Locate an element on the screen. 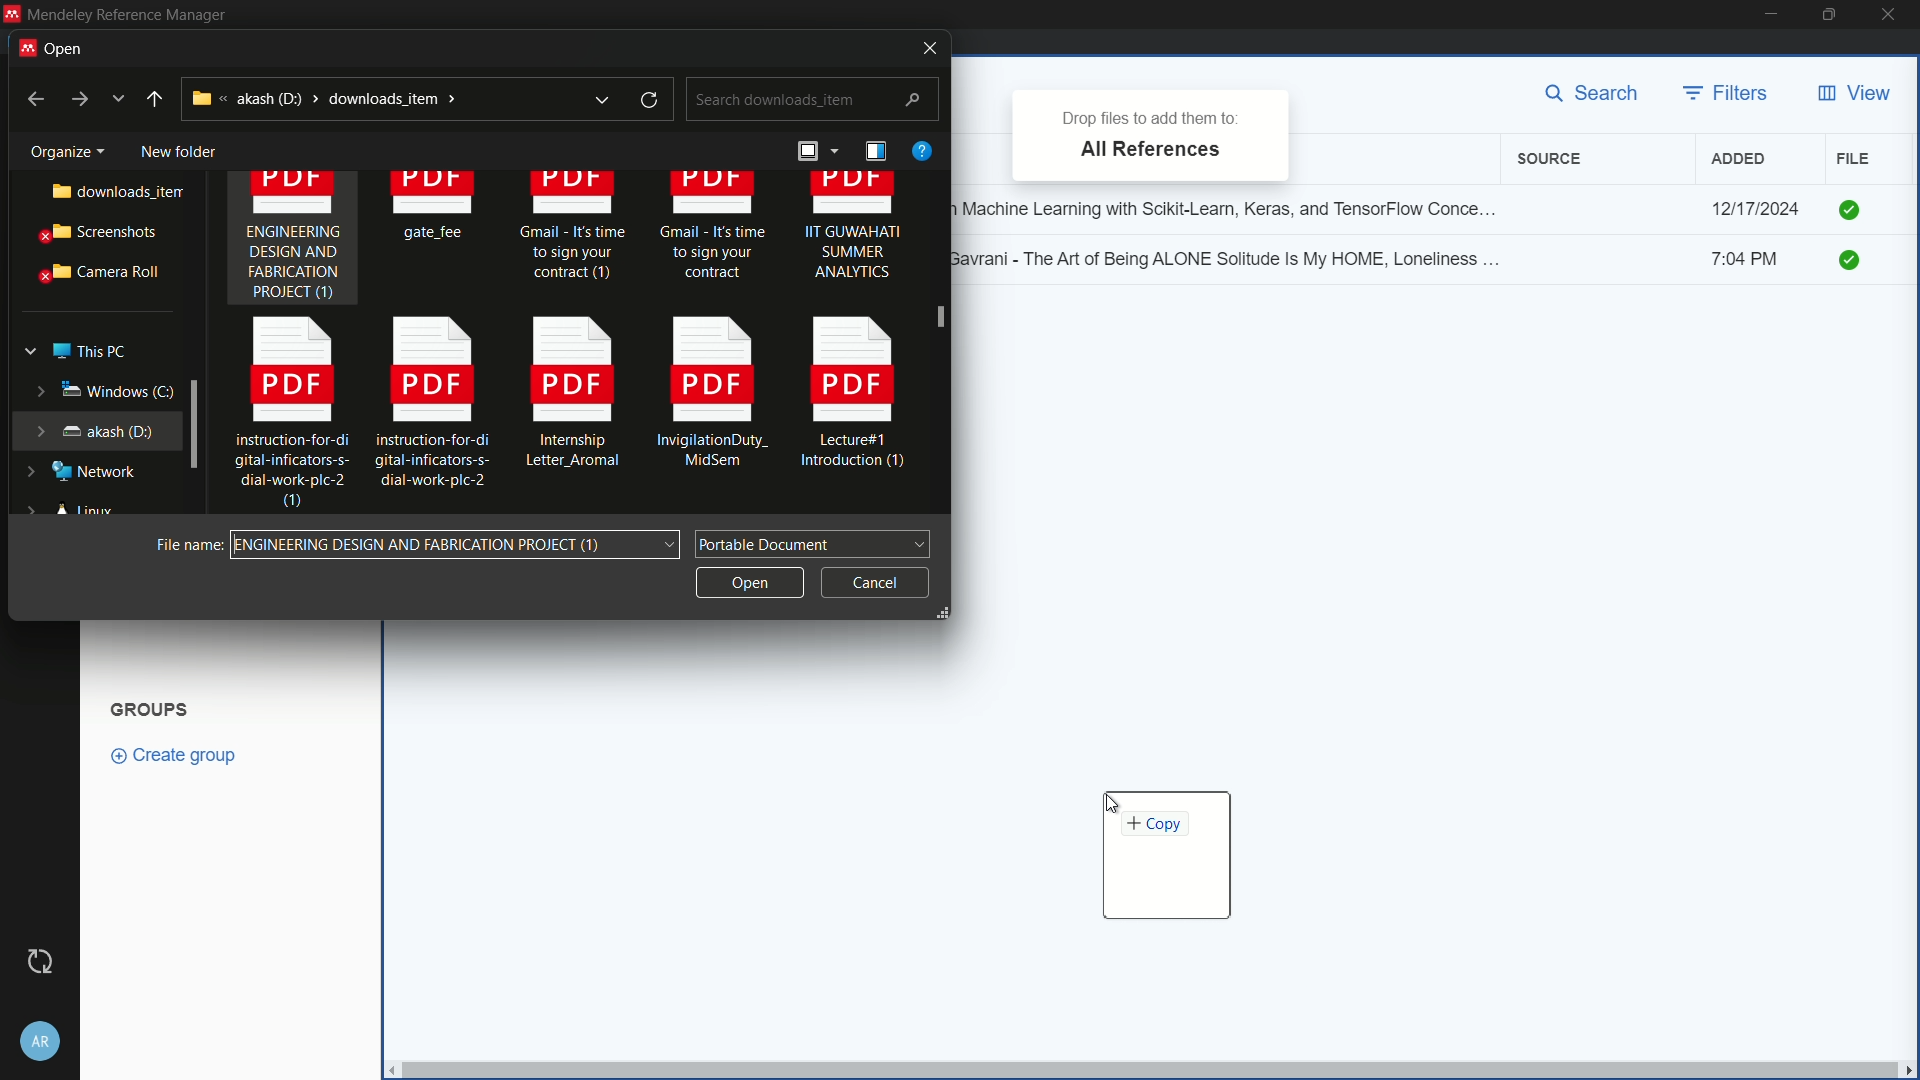  12/17/2024 is located at coordinates (1755, 209).